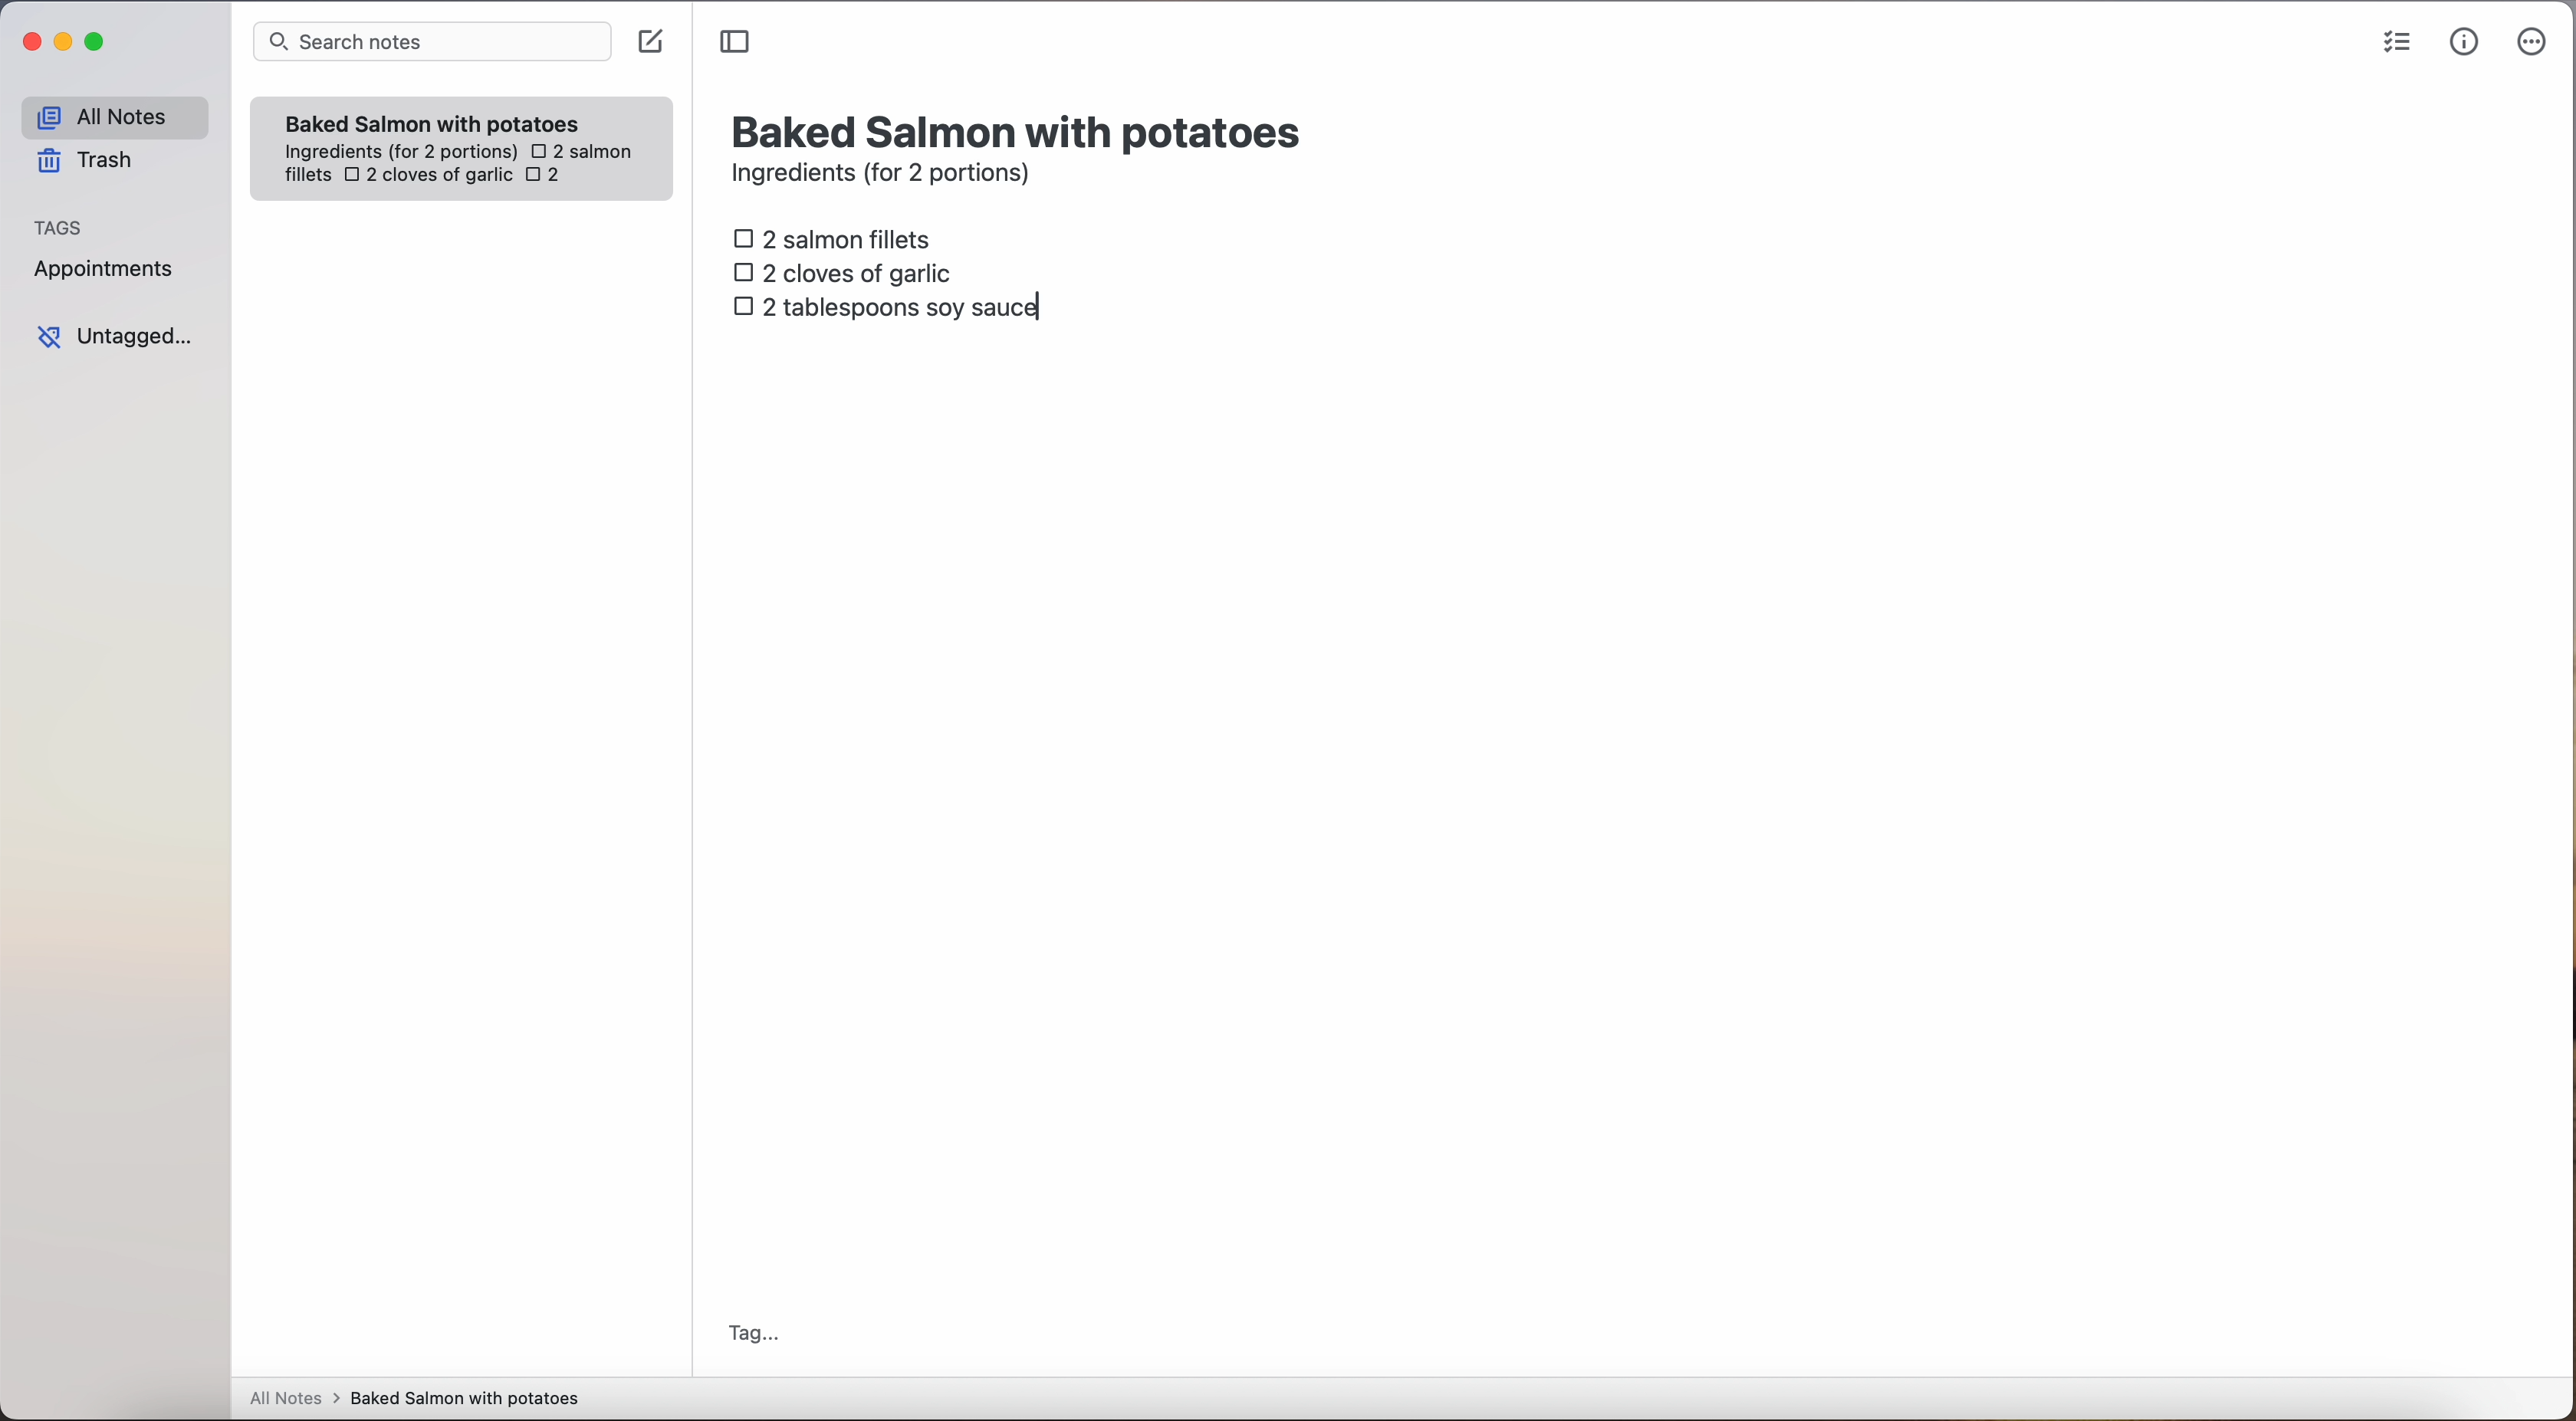  What do you see at coordinates (63, 44) in the screenshot?
I see `minimize Simplenote` at bounding box center [63, 44].